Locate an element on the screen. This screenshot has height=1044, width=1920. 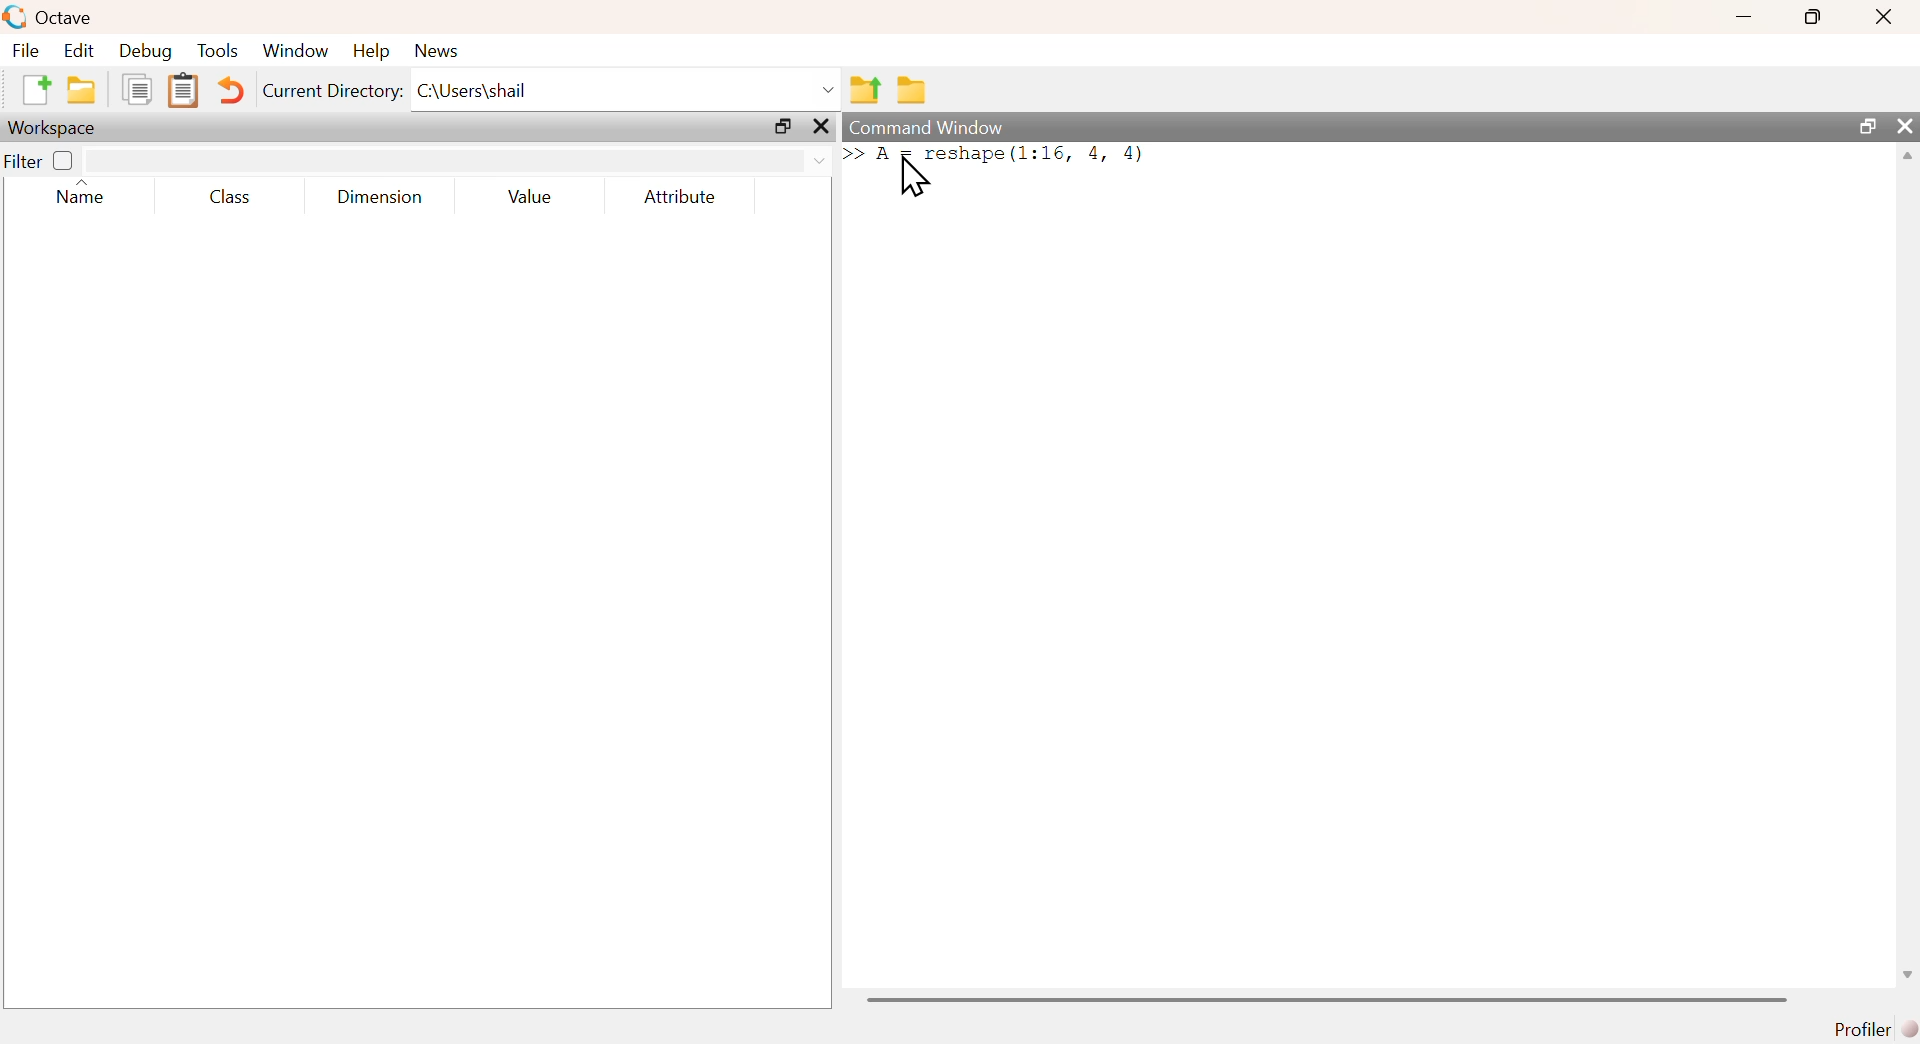
close is located at coordinates (1881, 19).